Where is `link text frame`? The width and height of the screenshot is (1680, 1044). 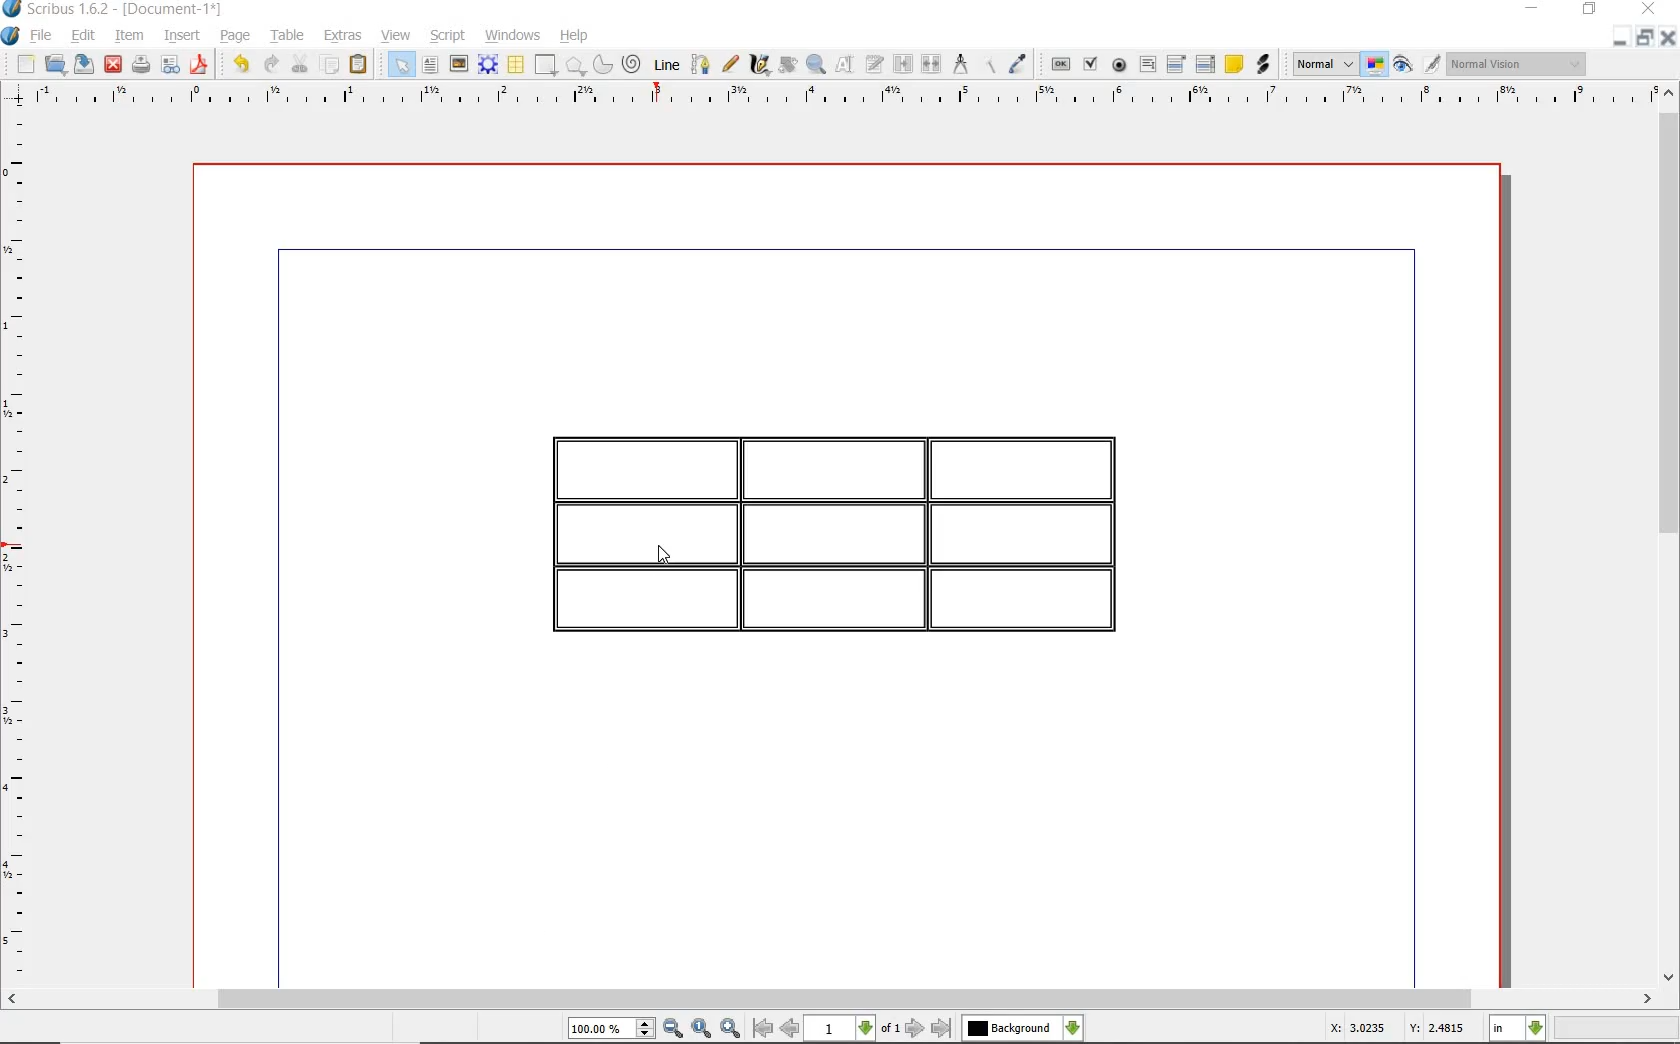
link text frame is located at coordinates (902, 64).